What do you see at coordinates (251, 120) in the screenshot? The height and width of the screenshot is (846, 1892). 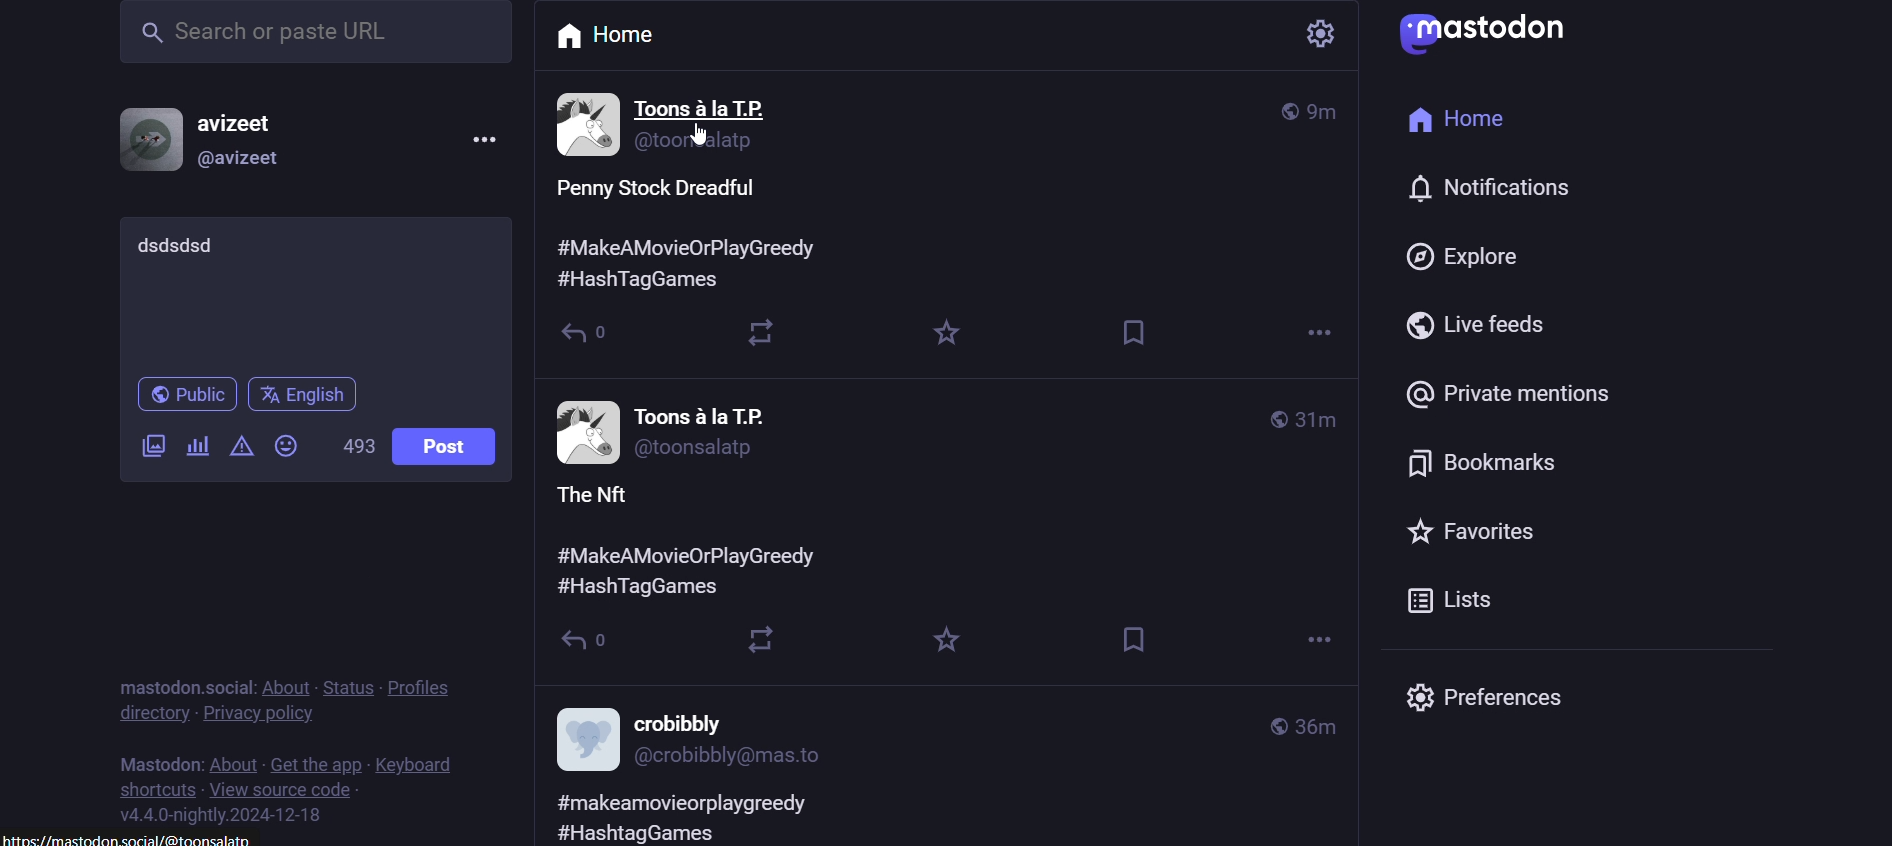 I see `username` at bounding box center [251, 120].